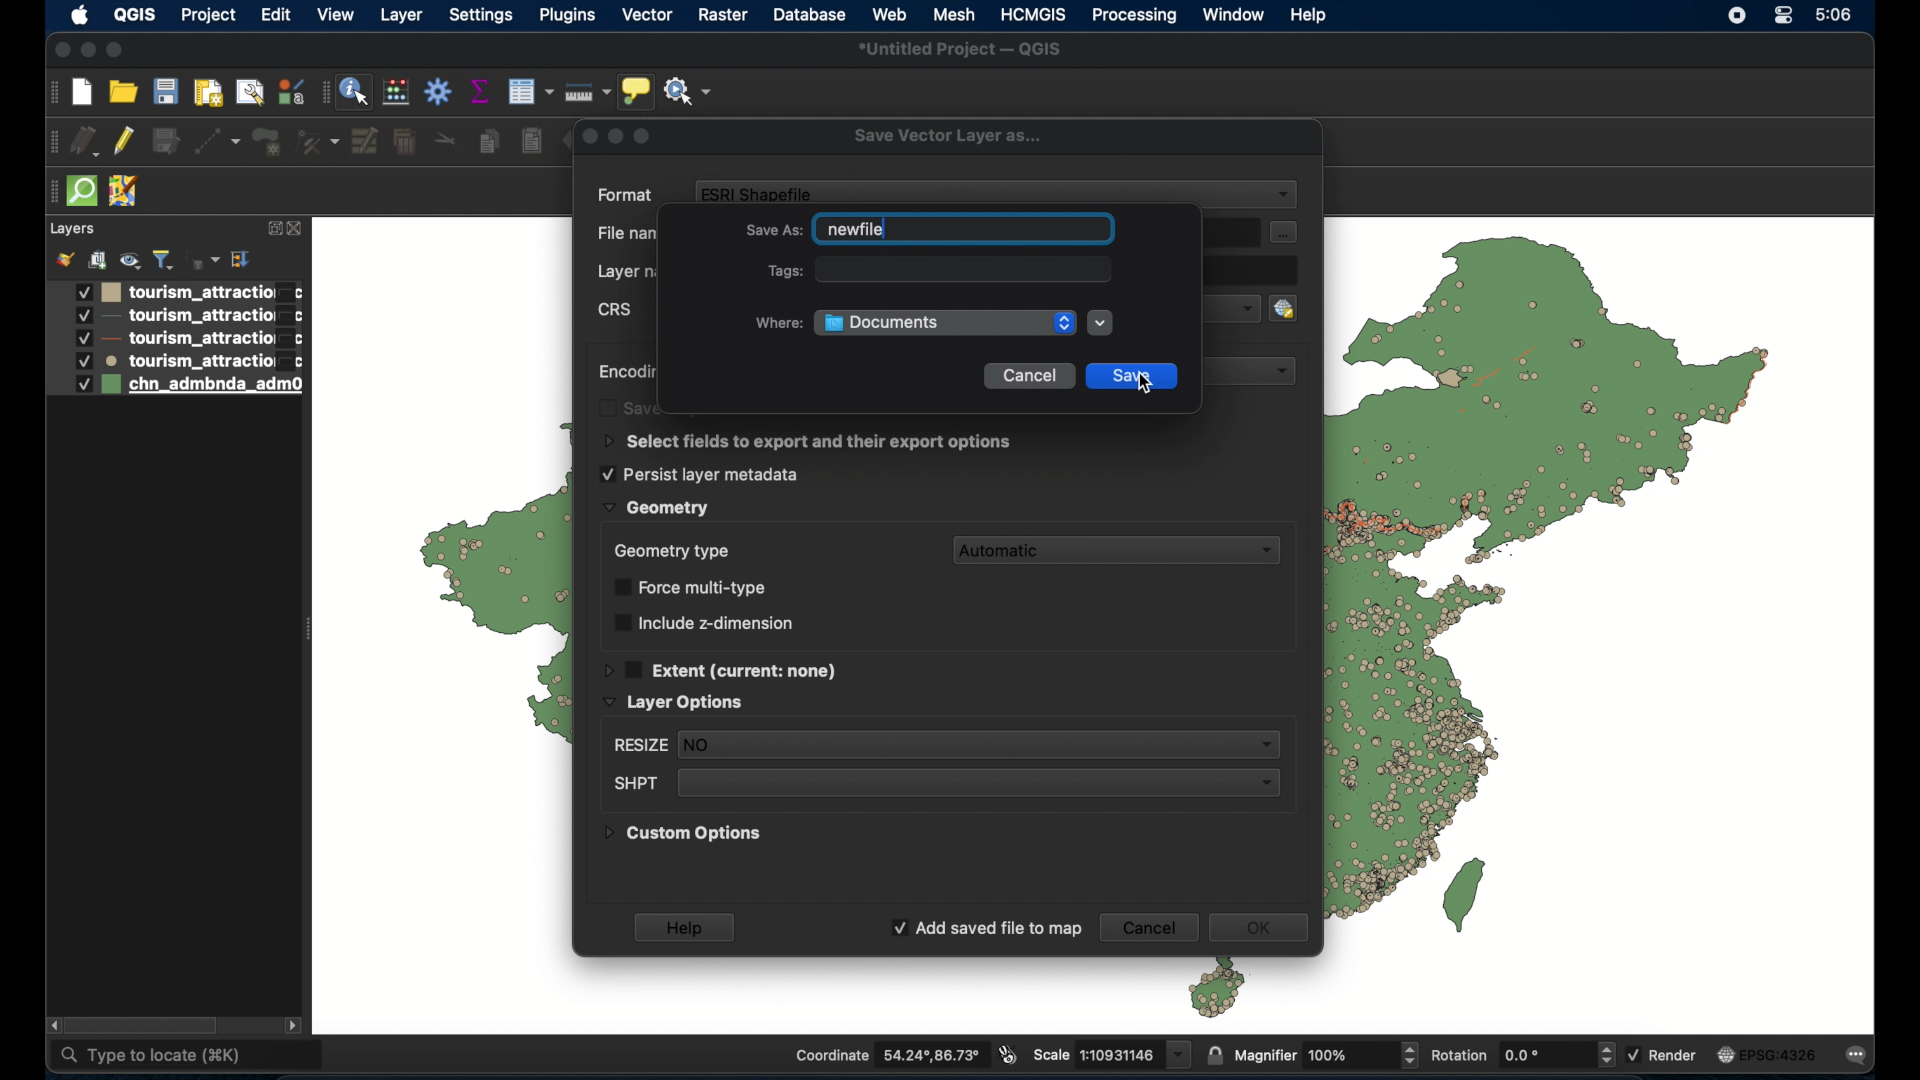 This screenshot has height=1080, width=1920. Describe the element at coordinates (1265, 930) in the screenshot. I see `ok` at that location.